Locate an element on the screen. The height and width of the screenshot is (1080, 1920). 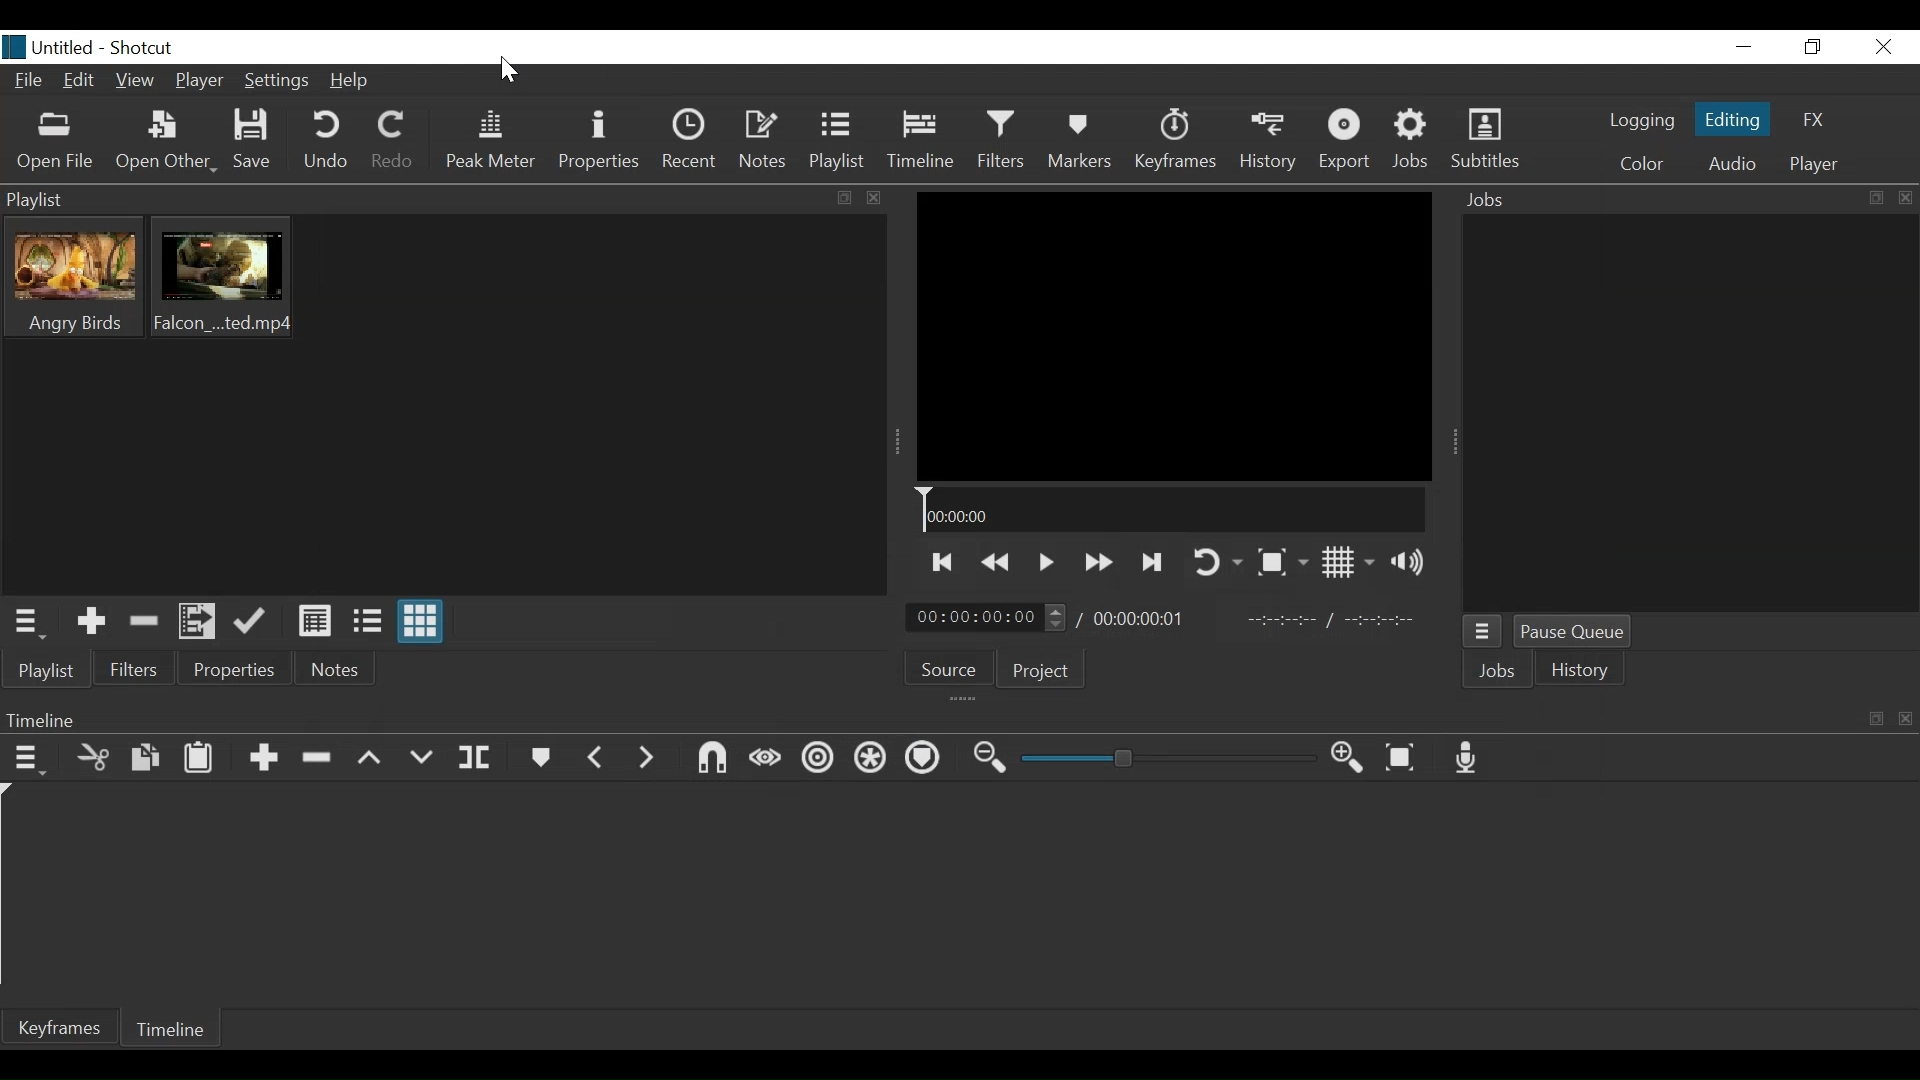
Skip to the previous point is located at coordinates (945, 562).